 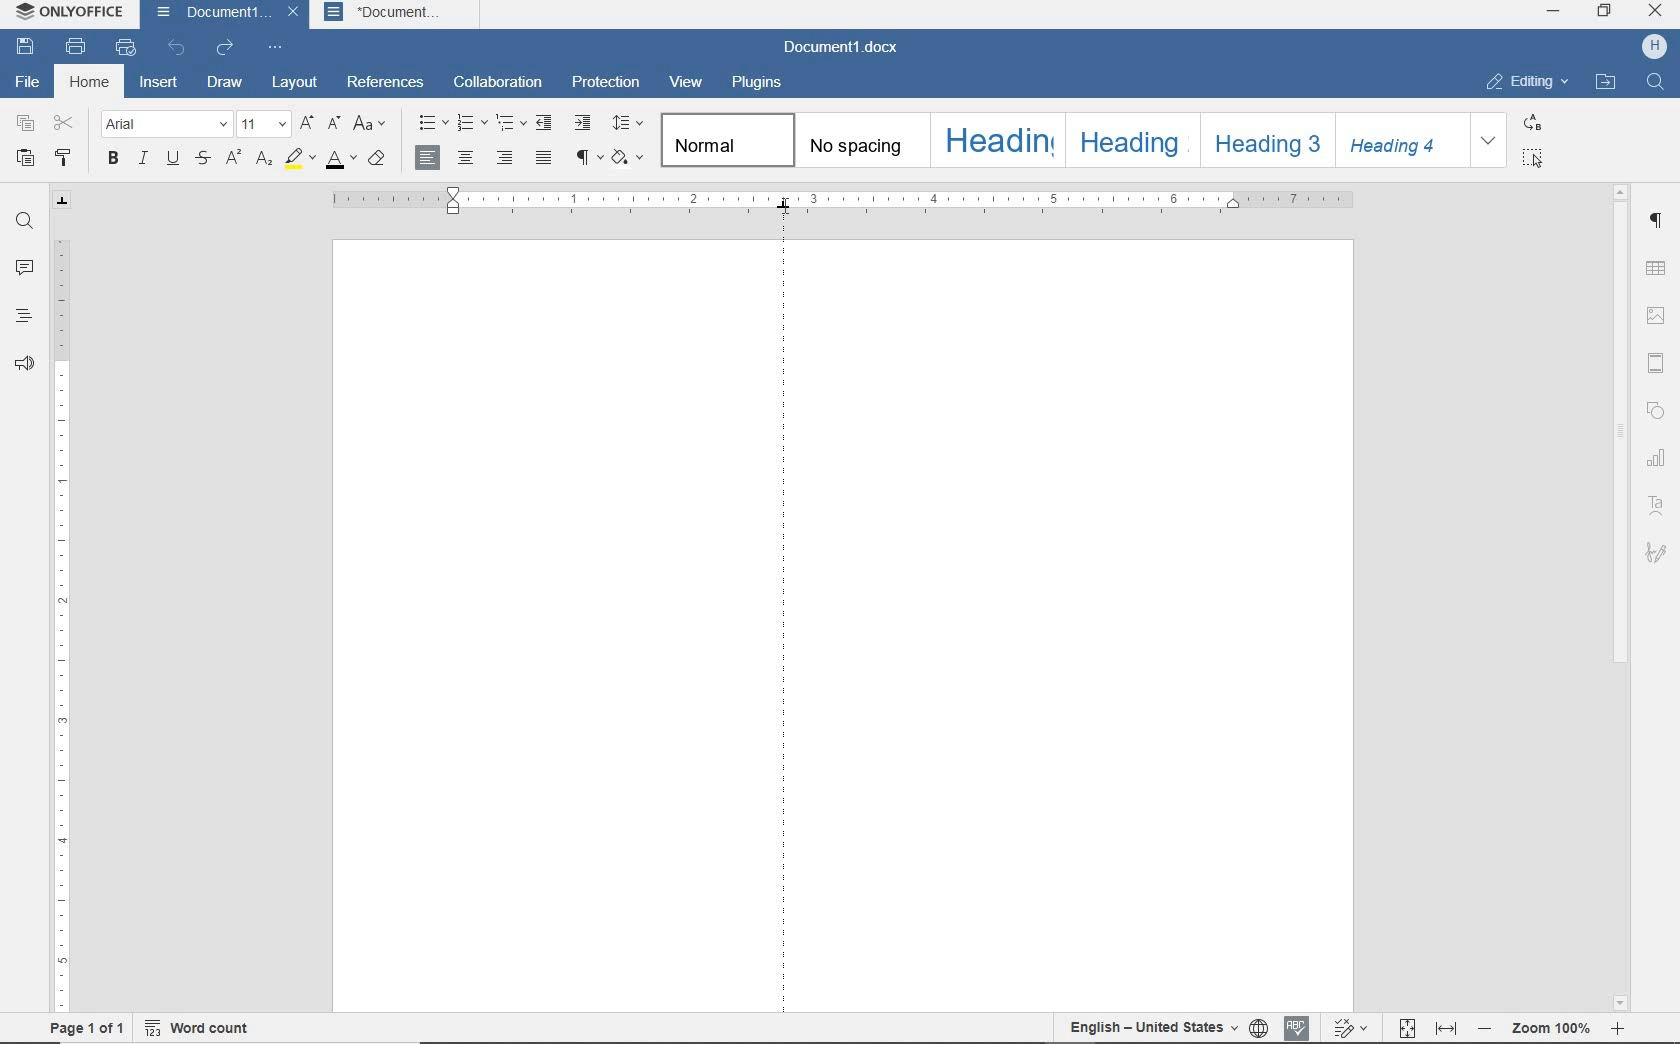 What do you see at coordinates (201, 160) in the screenshot?
I see `STRIKETHROUGH` at bounding box center [201, 160].